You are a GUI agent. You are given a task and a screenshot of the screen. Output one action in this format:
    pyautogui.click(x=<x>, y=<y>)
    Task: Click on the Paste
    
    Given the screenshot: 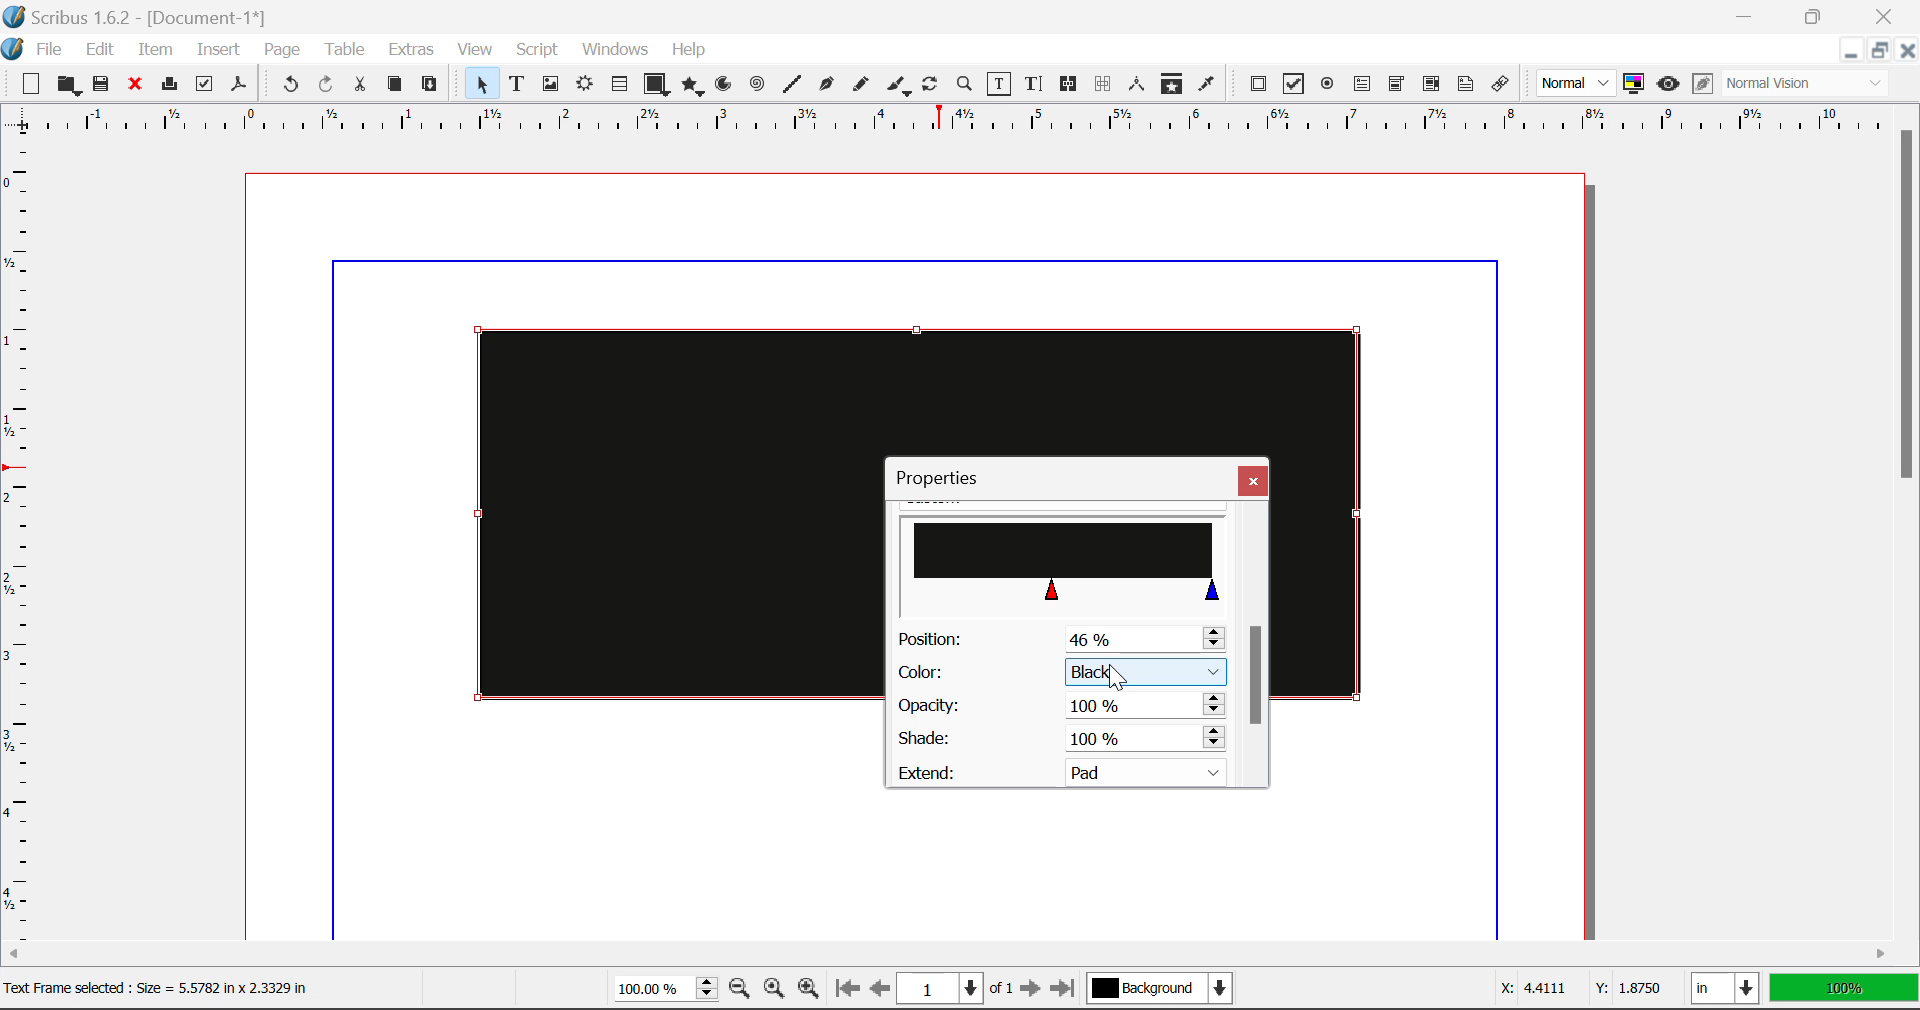 What is the action you would take?
    pyautogui.click(x=430, y=85)
    